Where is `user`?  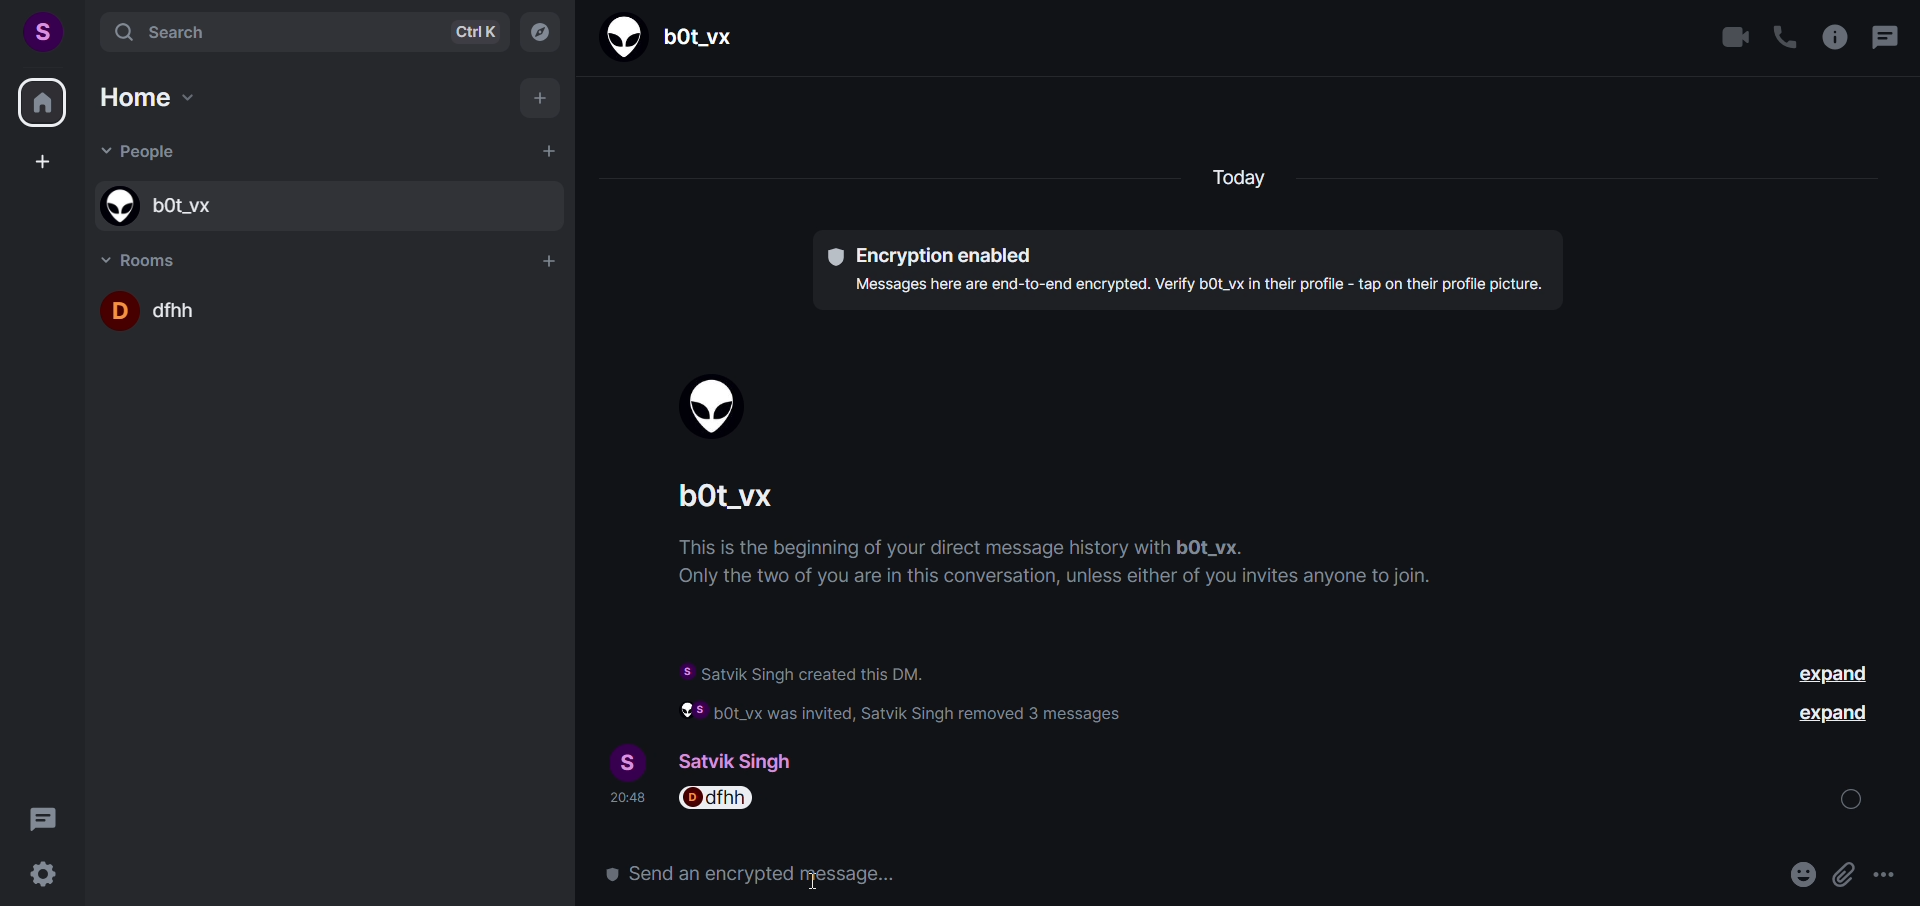
user is located at coordinates (41, 29).